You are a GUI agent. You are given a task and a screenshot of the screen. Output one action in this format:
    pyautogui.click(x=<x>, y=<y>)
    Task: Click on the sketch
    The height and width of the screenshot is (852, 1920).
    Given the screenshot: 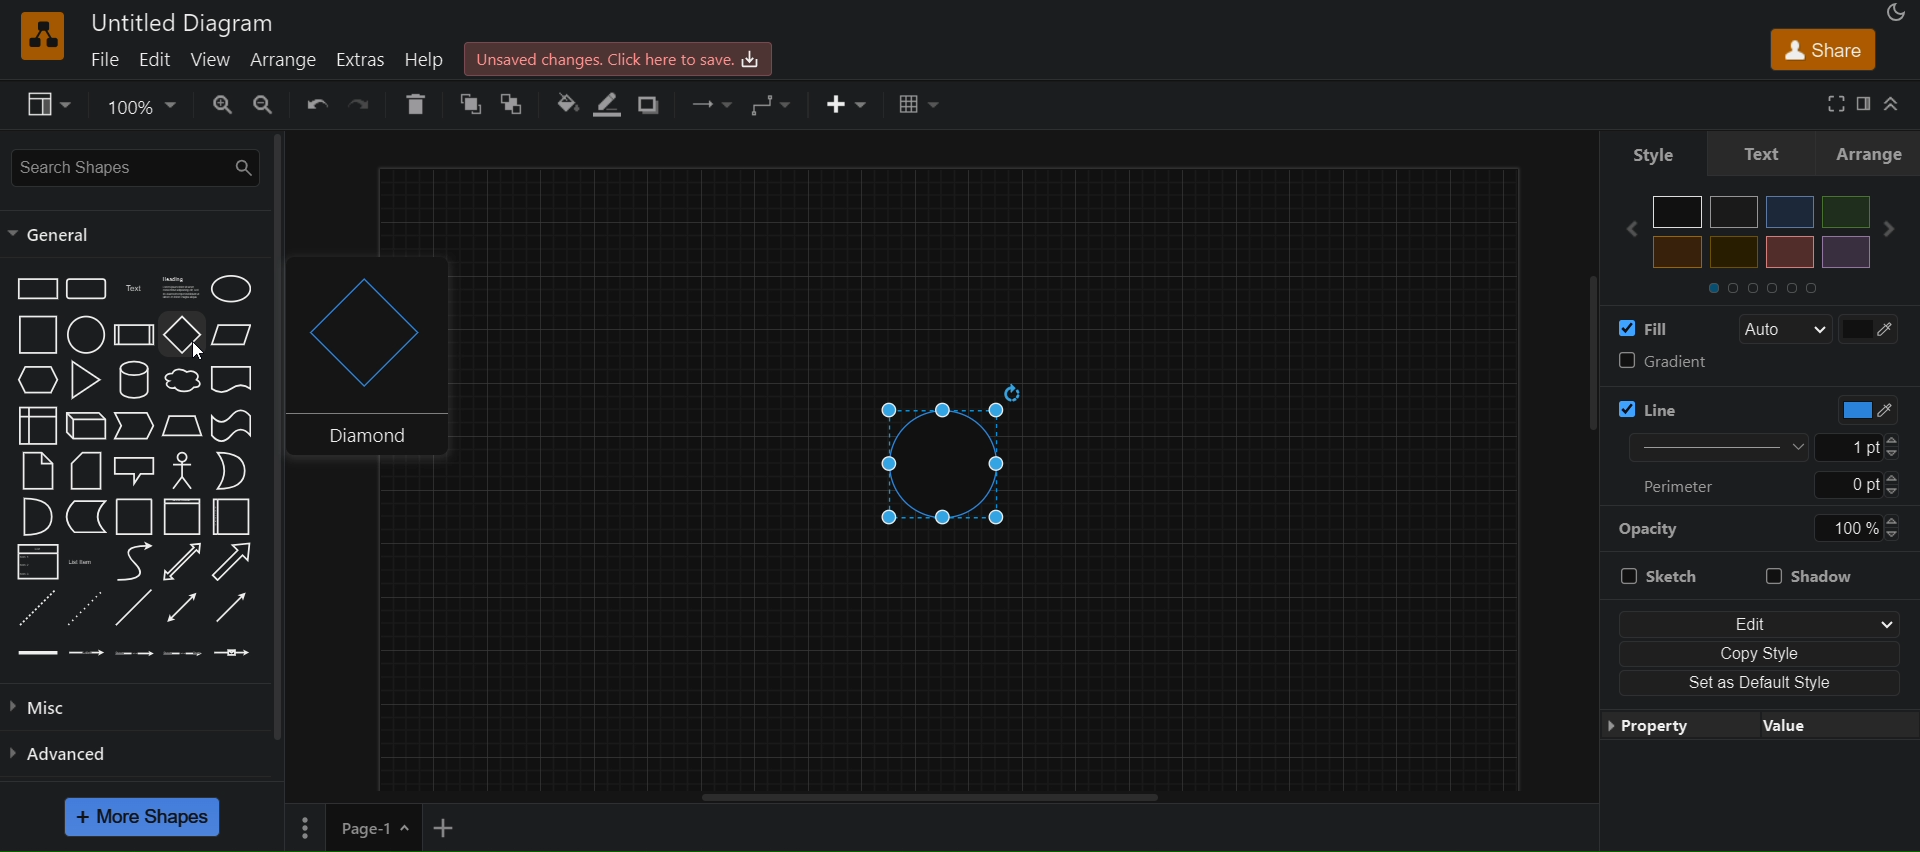 What is the action you would take?
    pyautogui.click(x=1674, y=578)
    